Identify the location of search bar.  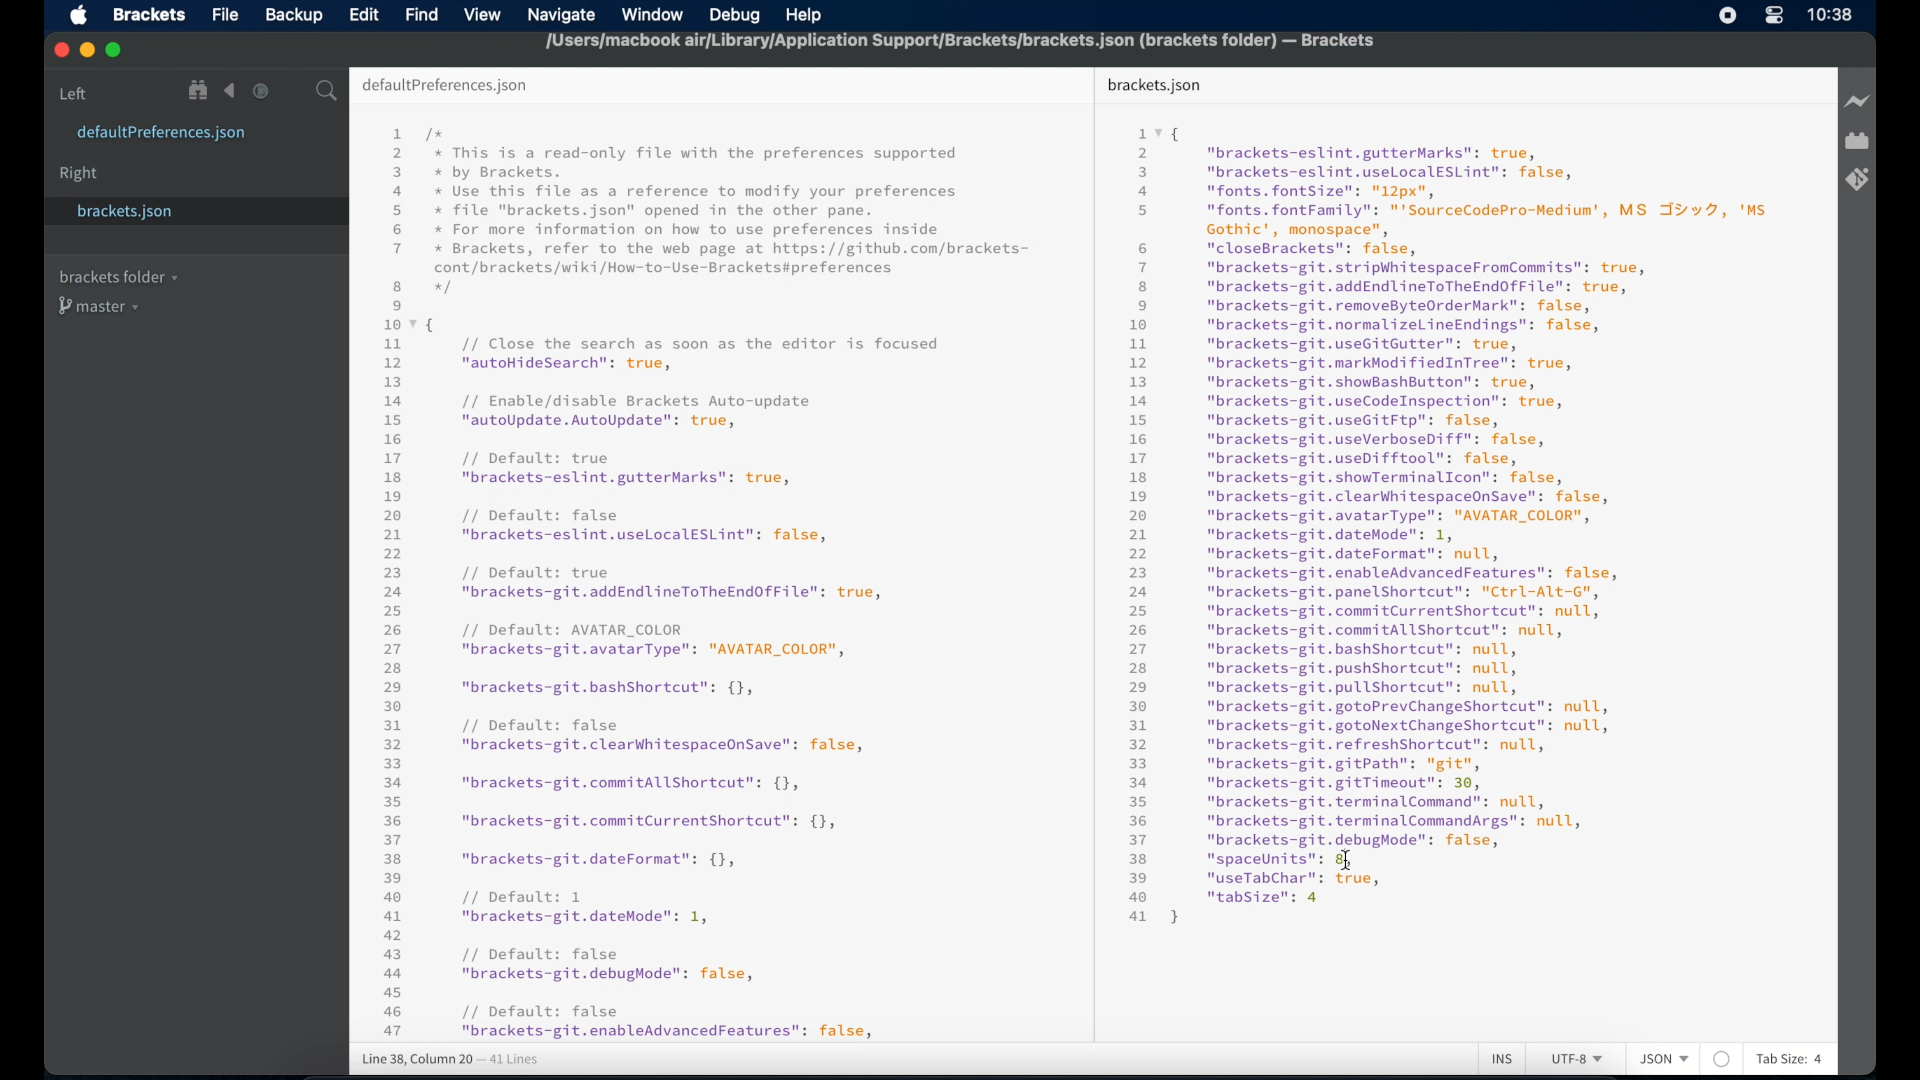
(327, 92).